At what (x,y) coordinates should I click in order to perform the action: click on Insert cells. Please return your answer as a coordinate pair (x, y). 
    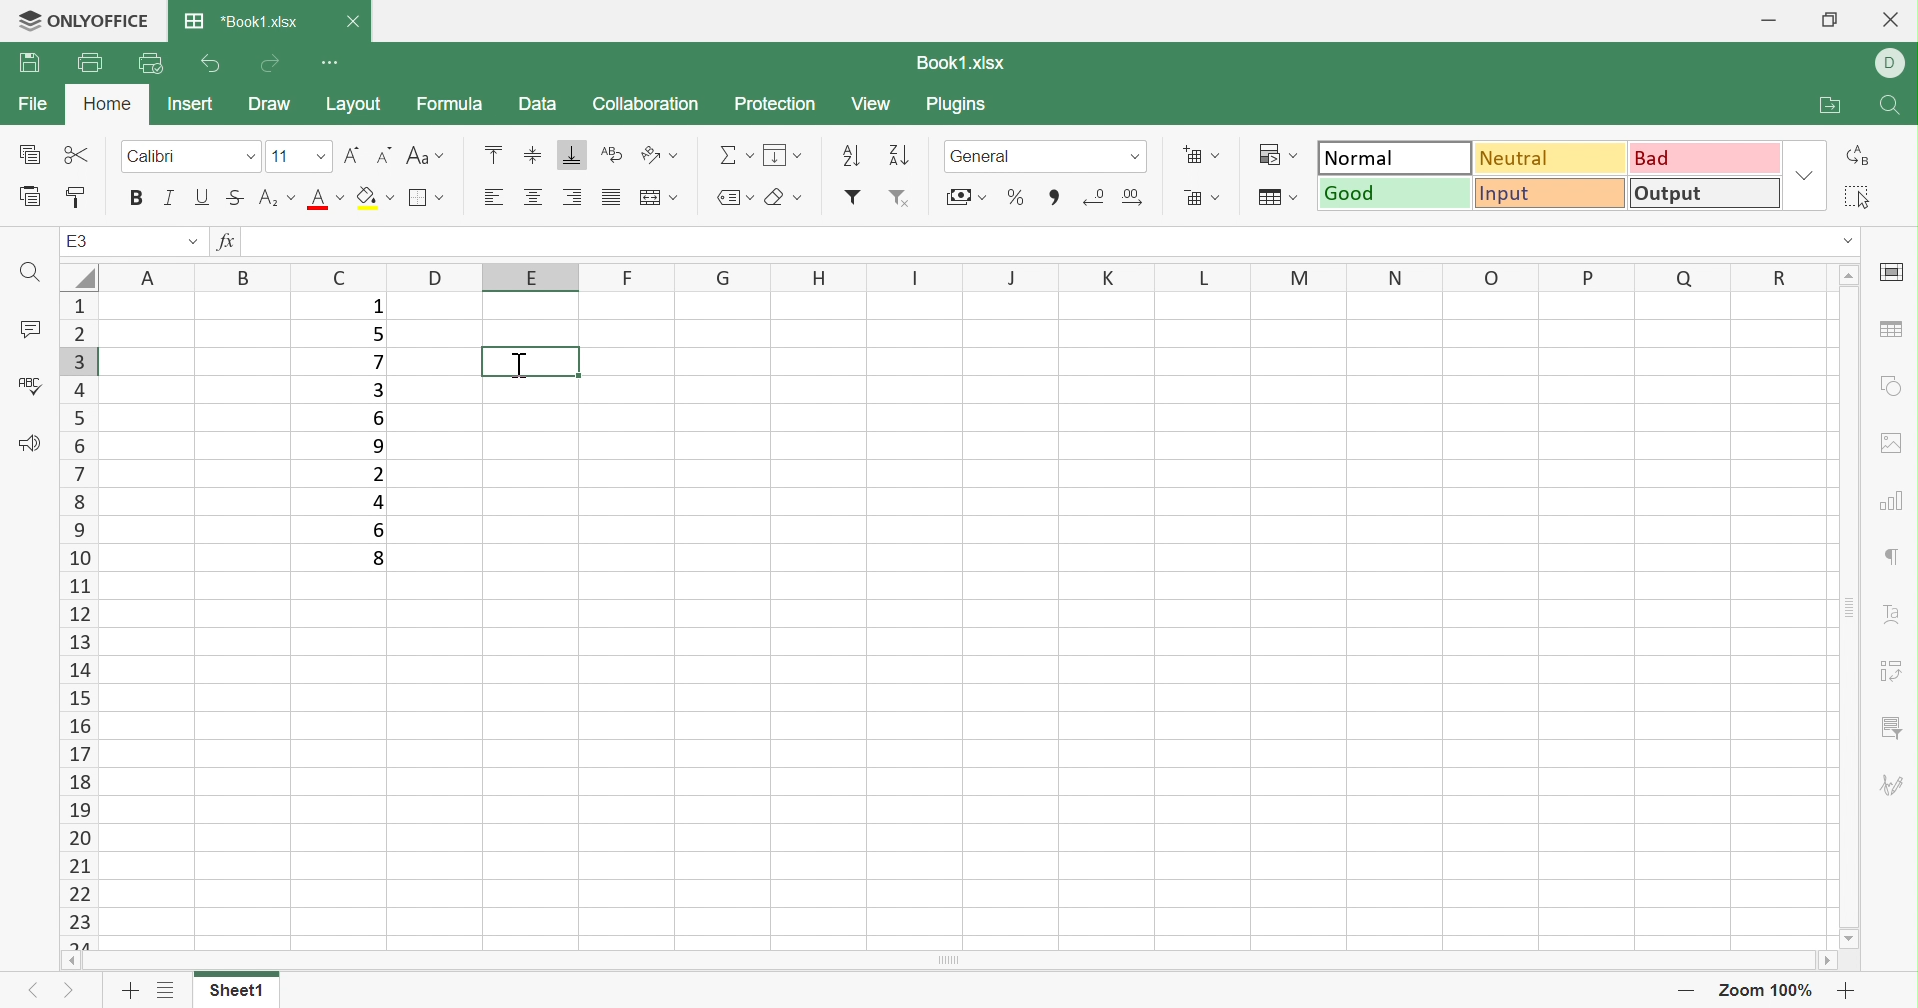
    Looking at the image, I should click on (1203, 154).